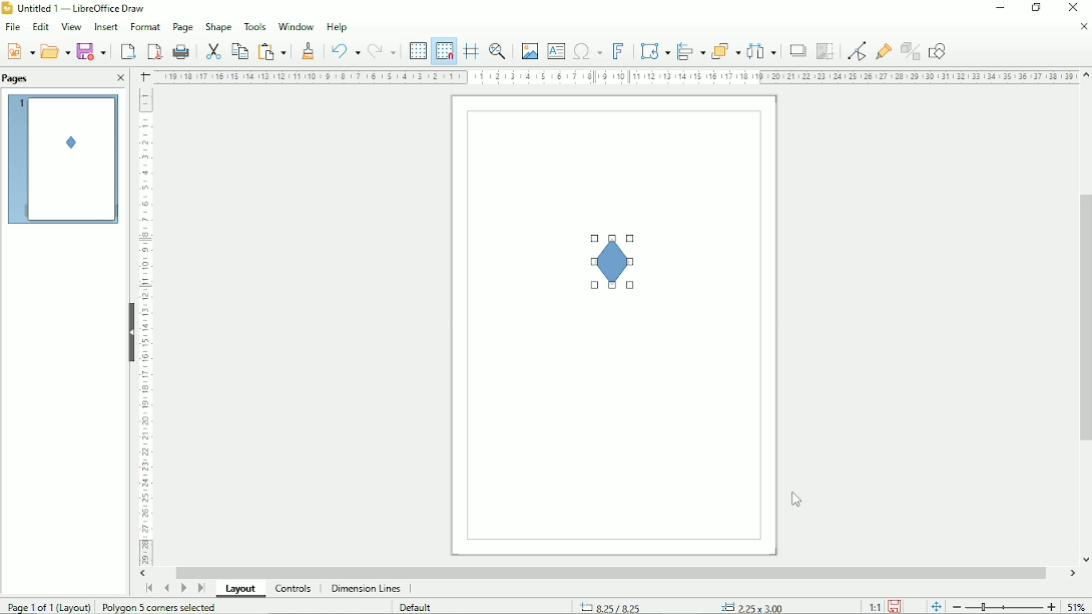 The image size is (1092, 614). What do you see at coordinates (612, 78) in the screenshot?
I see `Horizontal scale` at bounding box center [612, 78].